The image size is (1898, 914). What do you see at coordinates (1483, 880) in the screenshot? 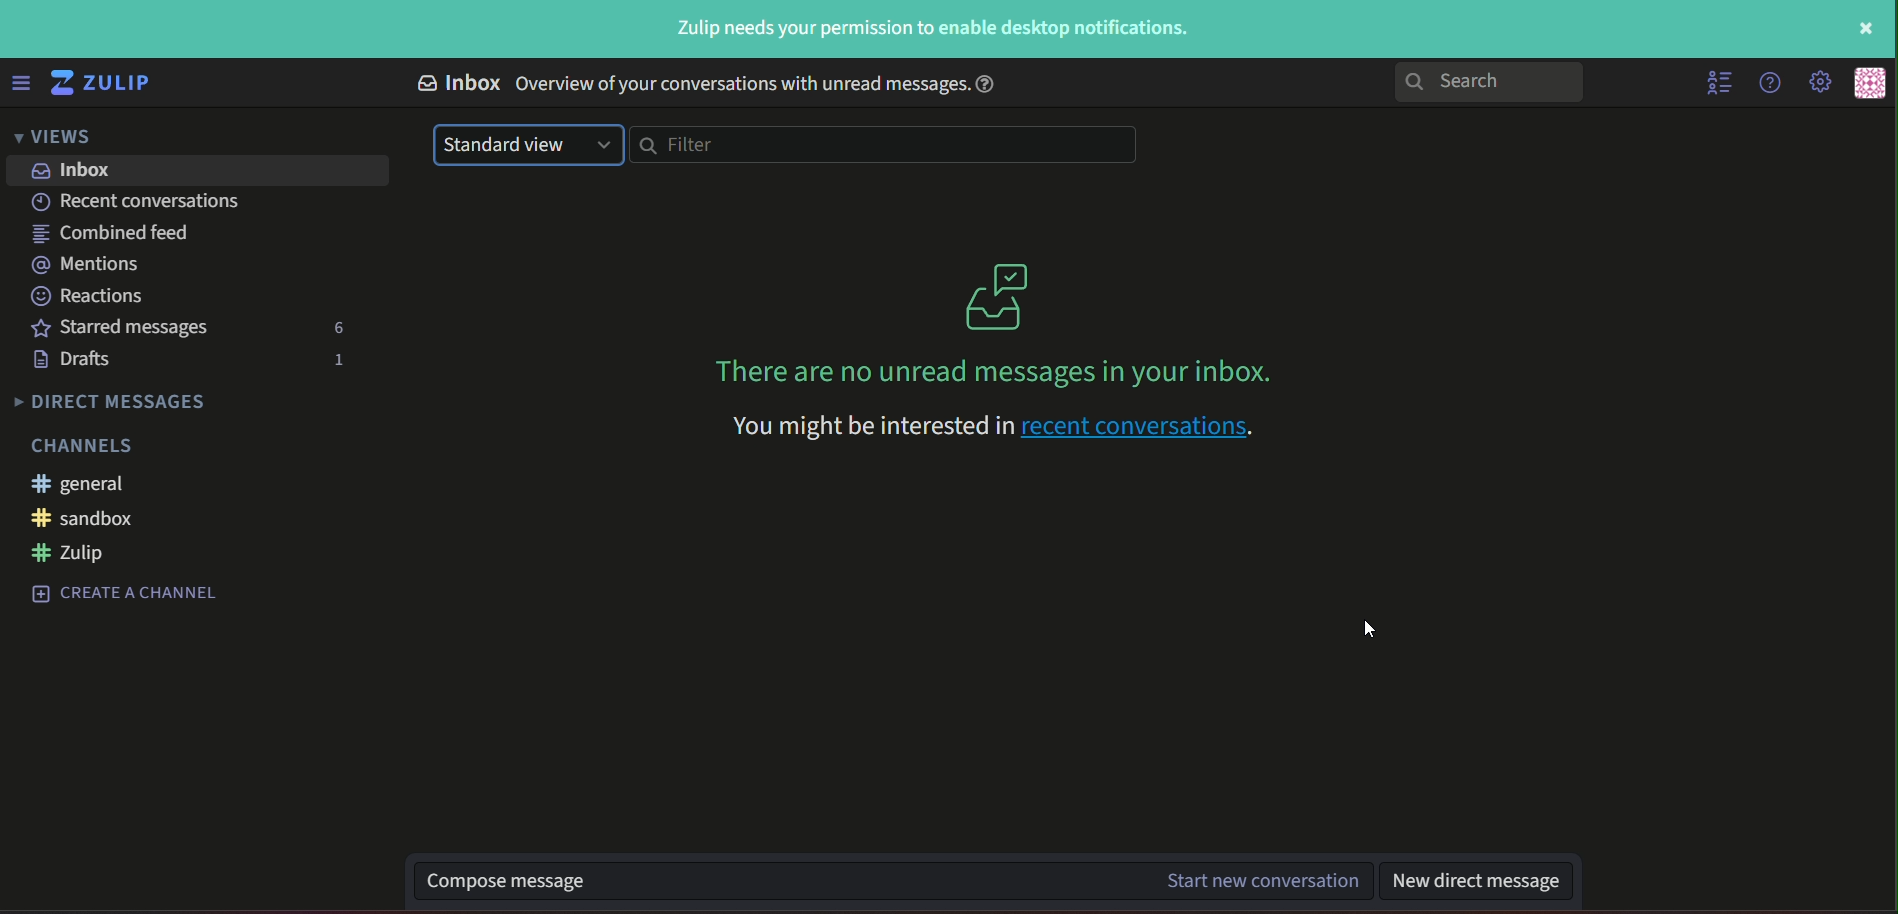
I see `text` at bounding box center [1483, 880].